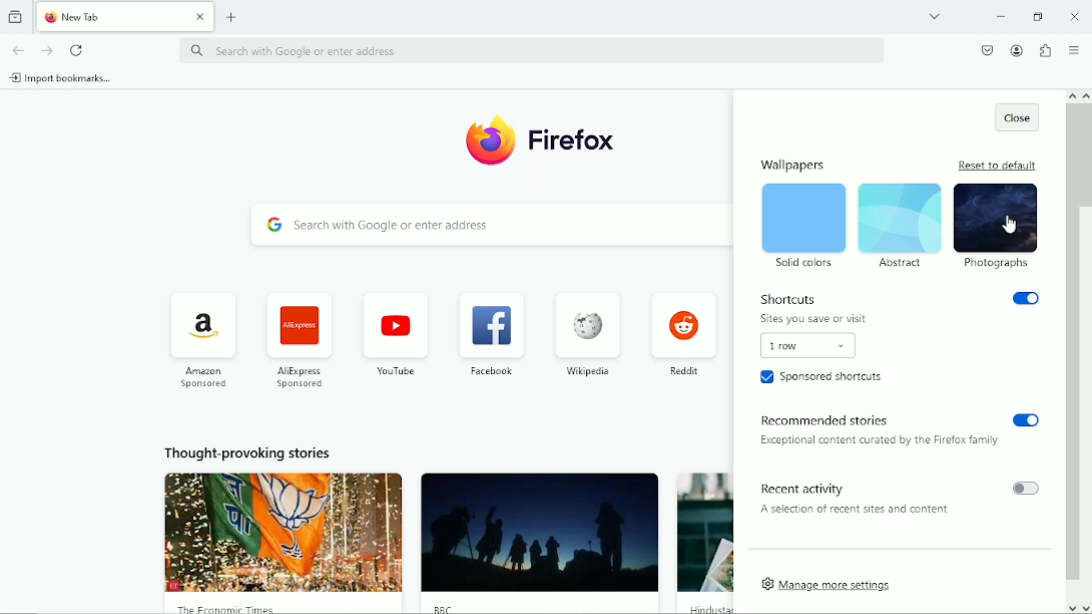  What do you see at coordinates (532, 52) in the screenshot?
I see `‘Search with Google or enter address` at bounding box center [532, 52].